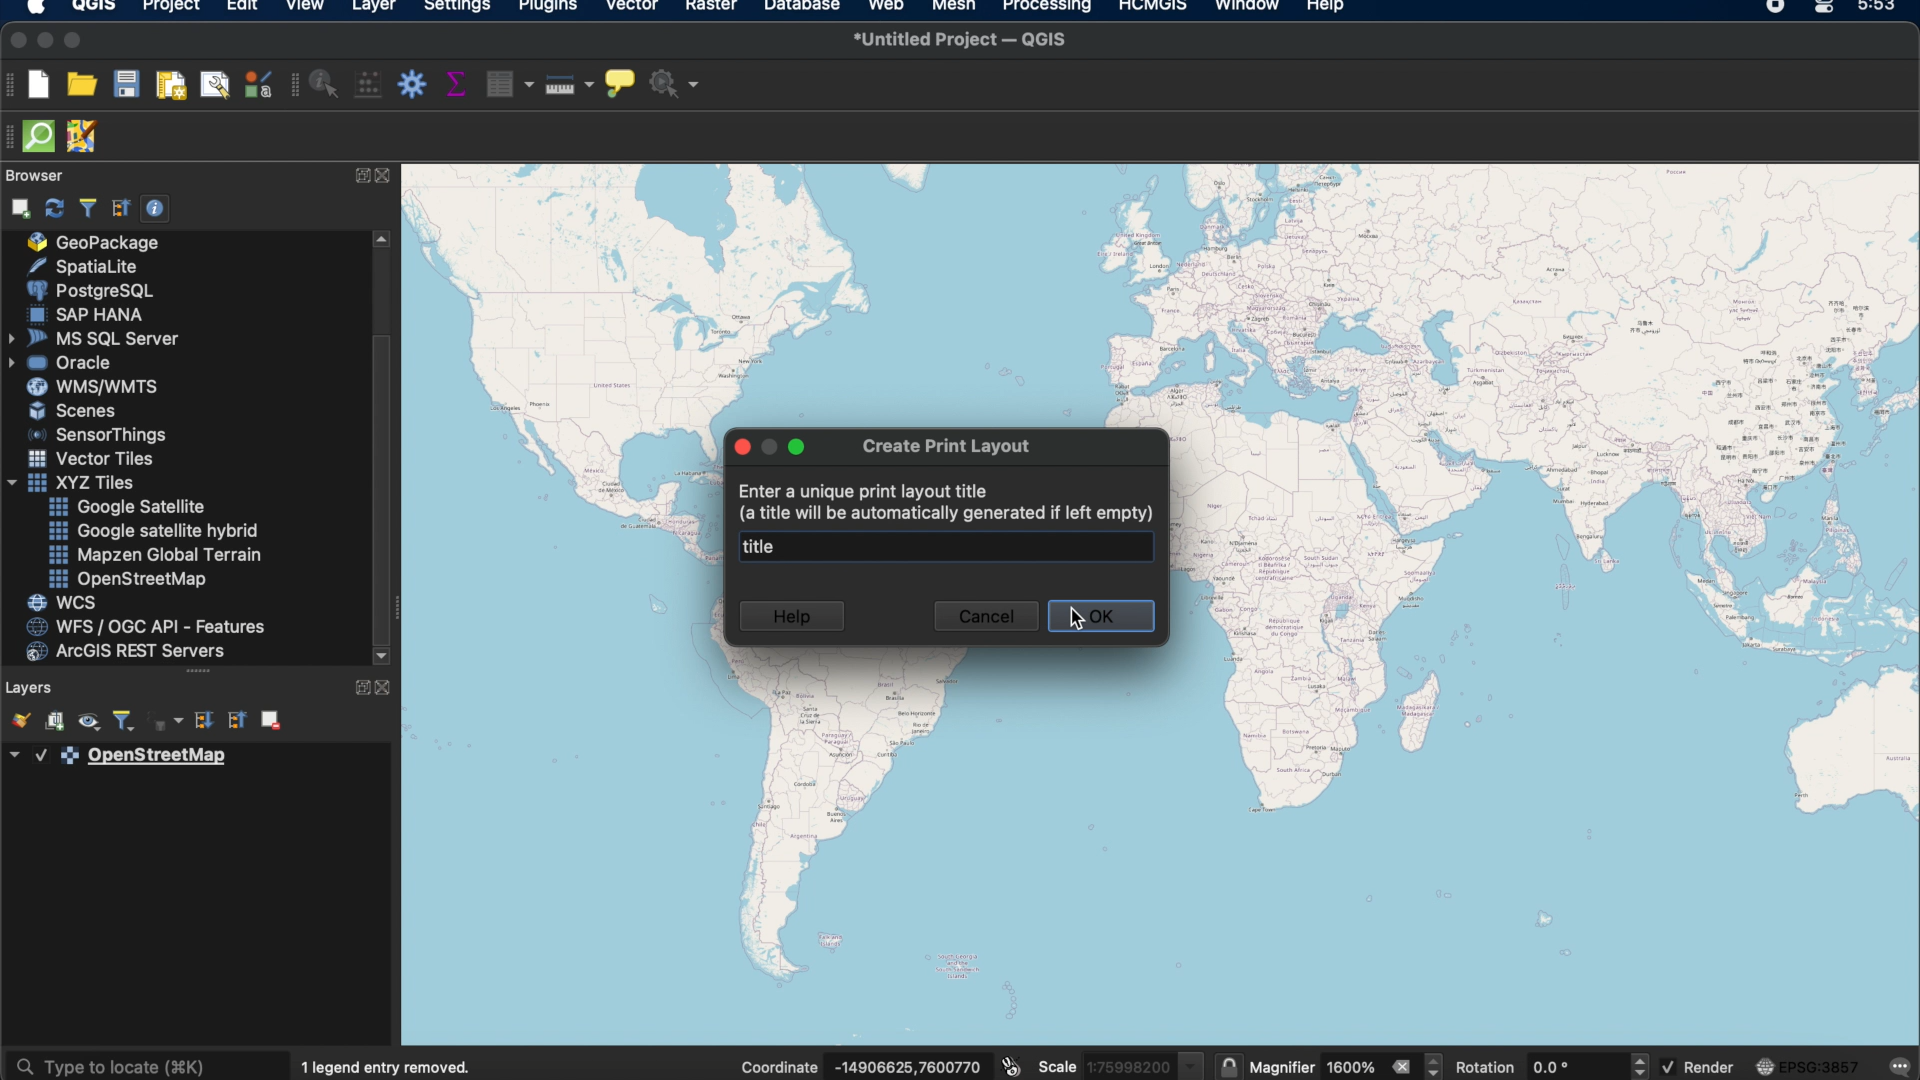 The width and height of the screenshot is (1920, 1080). Describe the element at coordinates (157, 577) in the screenshot. I see `open street map` at that location.